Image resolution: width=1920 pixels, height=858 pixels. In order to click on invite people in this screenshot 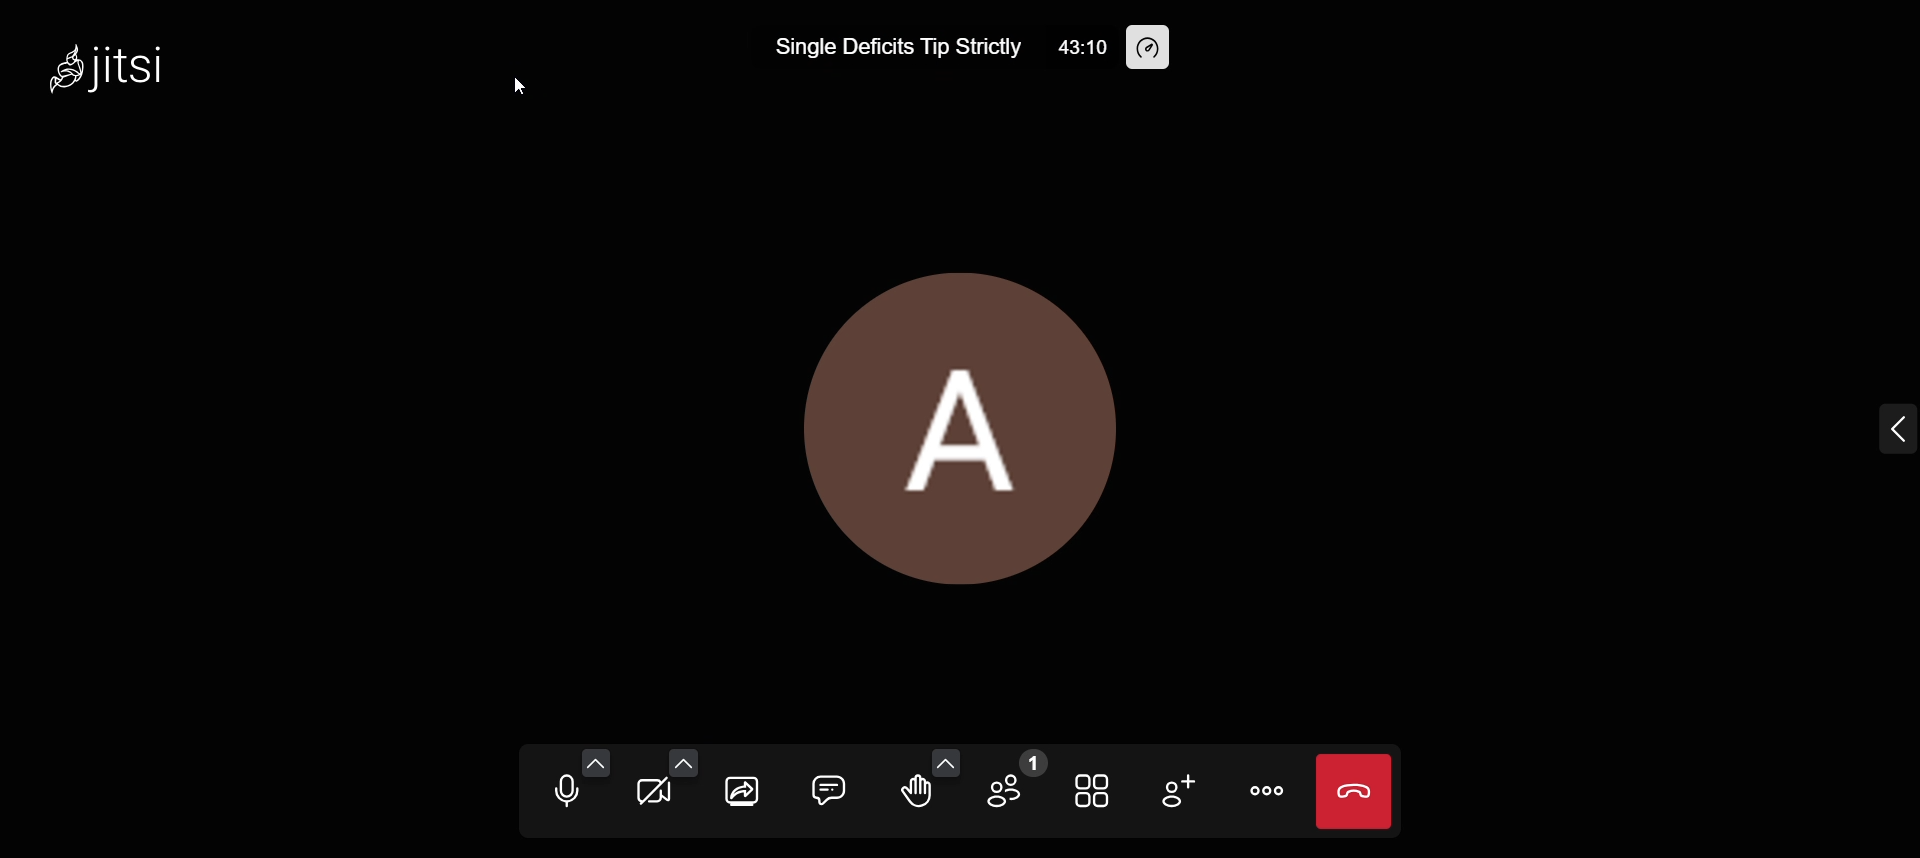, I will do `click(1176, 790)`.